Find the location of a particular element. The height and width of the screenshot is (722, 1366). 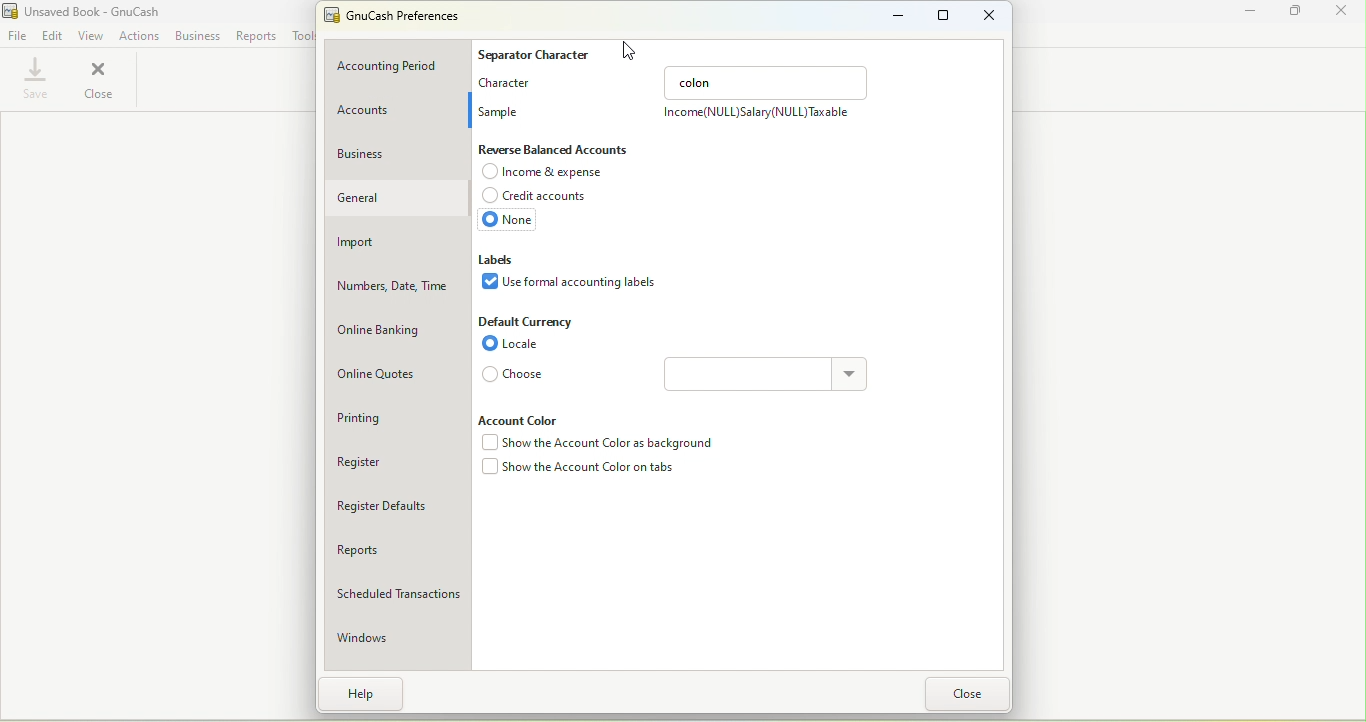

Close is located at coordinates (992, 14).